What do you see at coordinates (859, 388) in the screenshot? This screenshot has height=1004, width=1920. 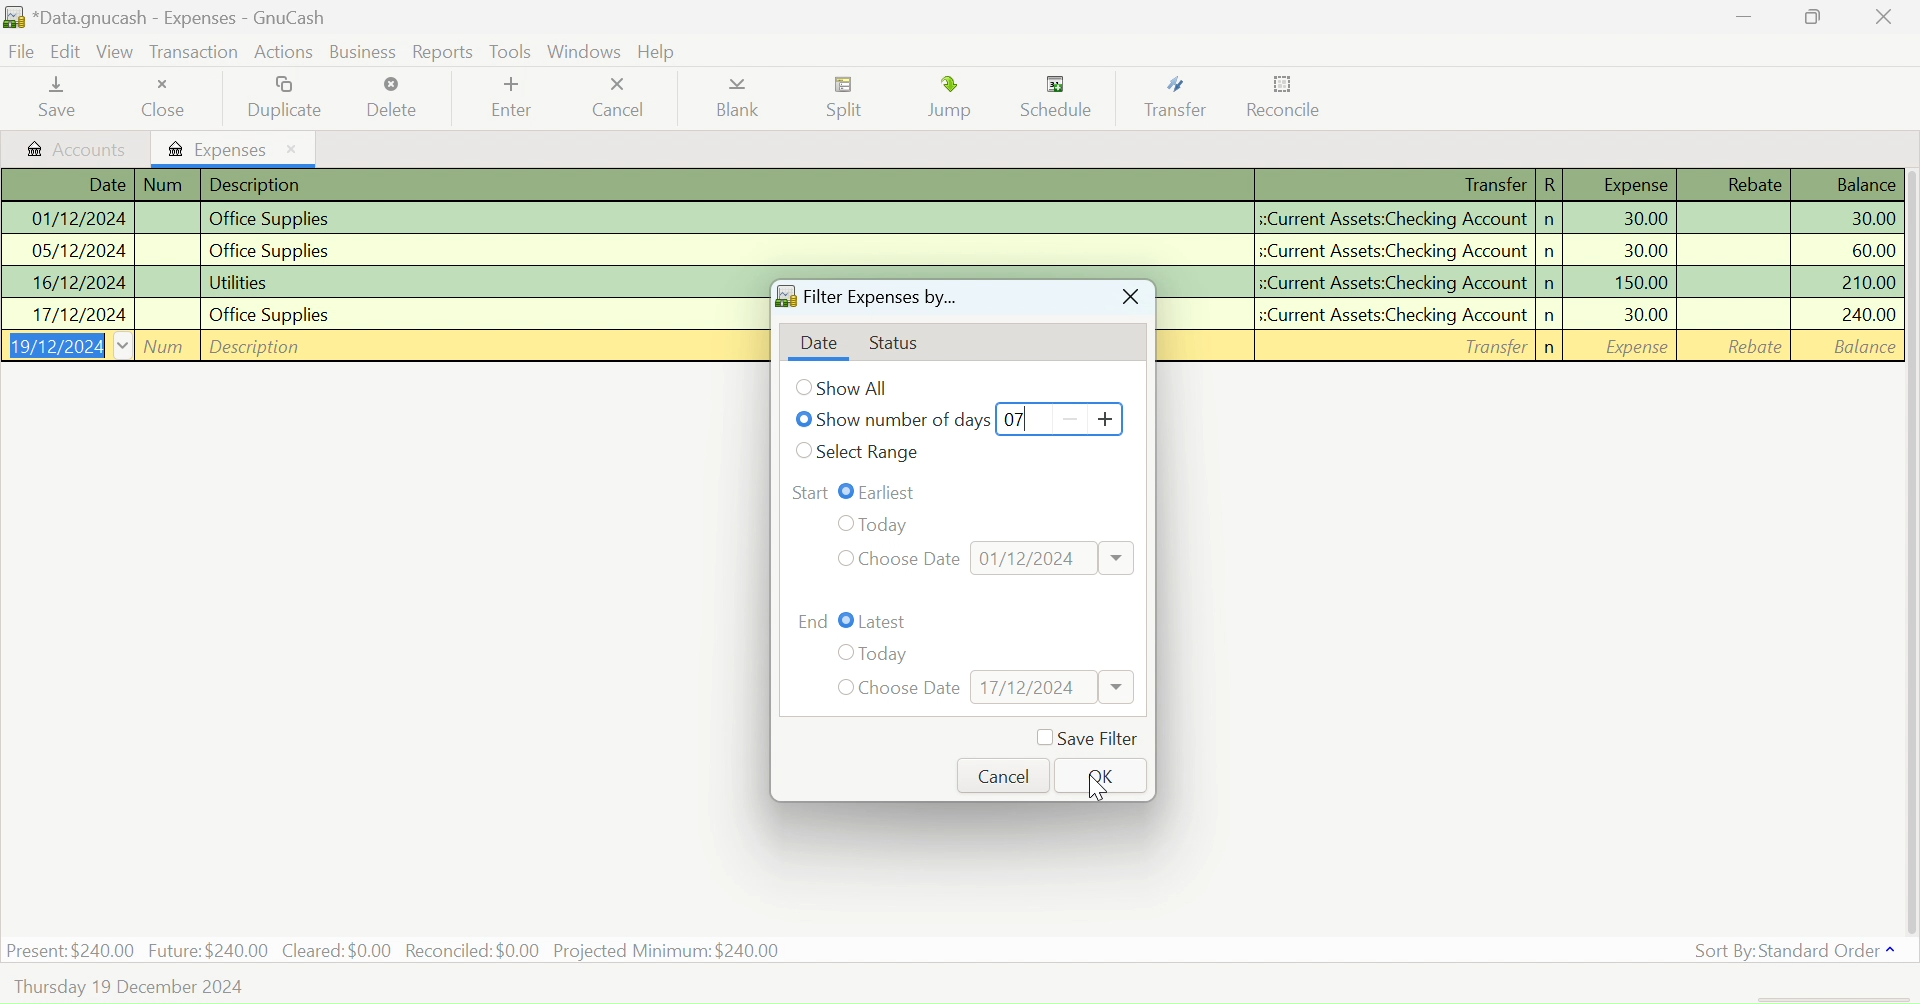 I see `Show All` at bounding box center [859, 388].